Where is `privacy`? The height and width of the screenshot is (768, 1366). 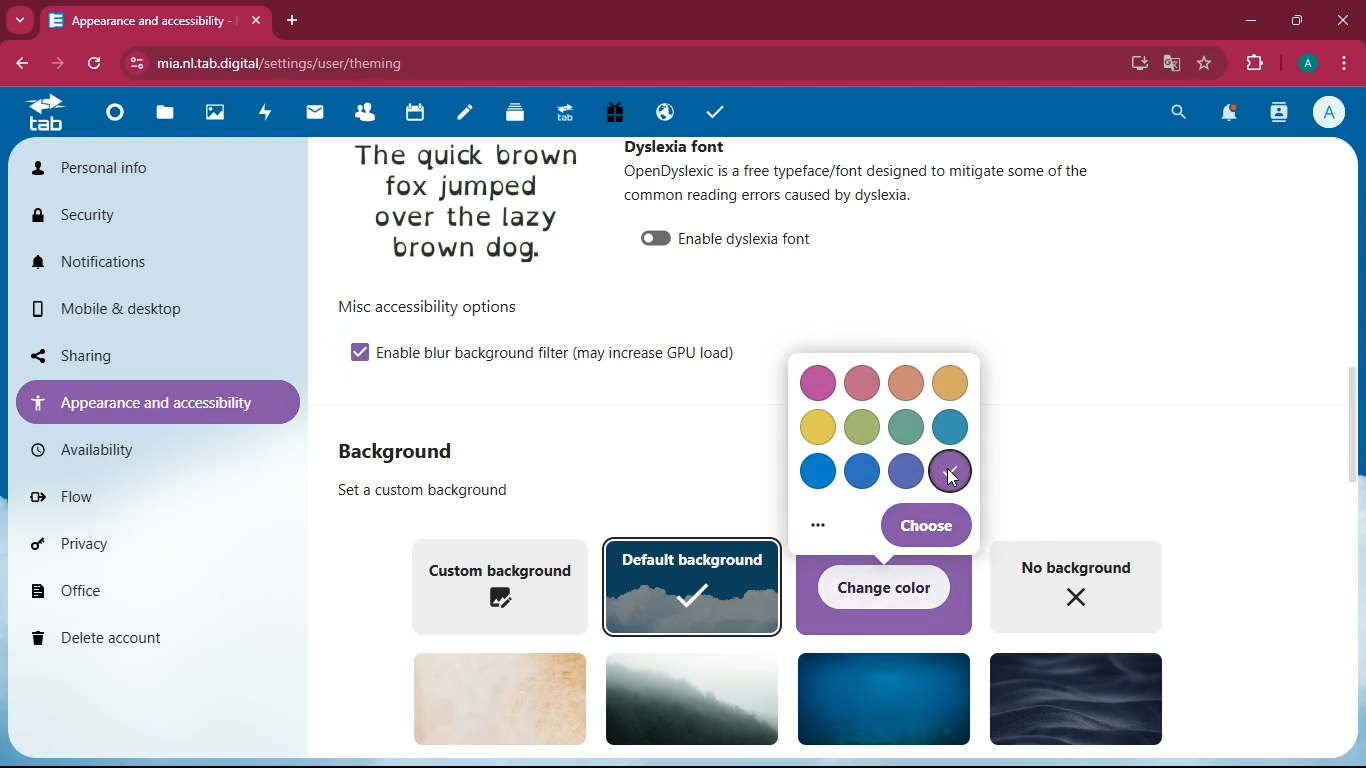 privacy is located at coordinates (137, 543).